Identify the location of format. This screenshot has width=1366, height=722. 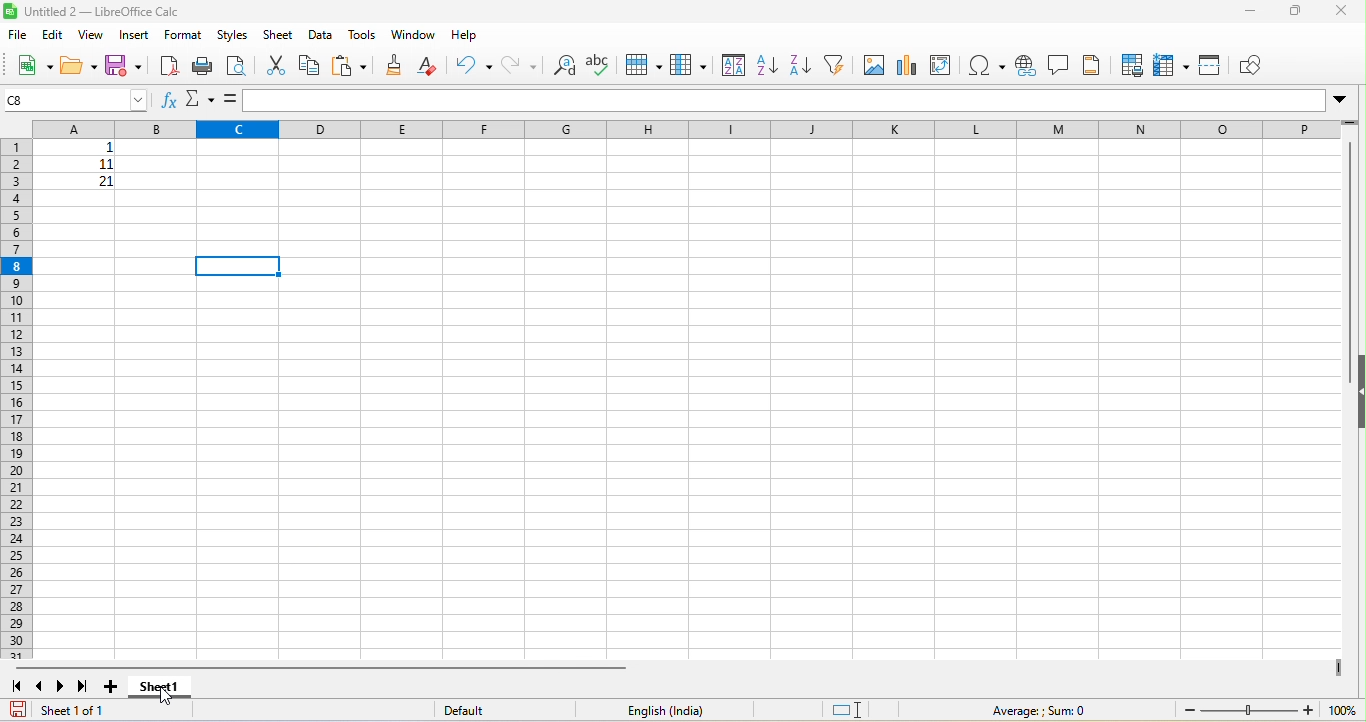
(184, 36).